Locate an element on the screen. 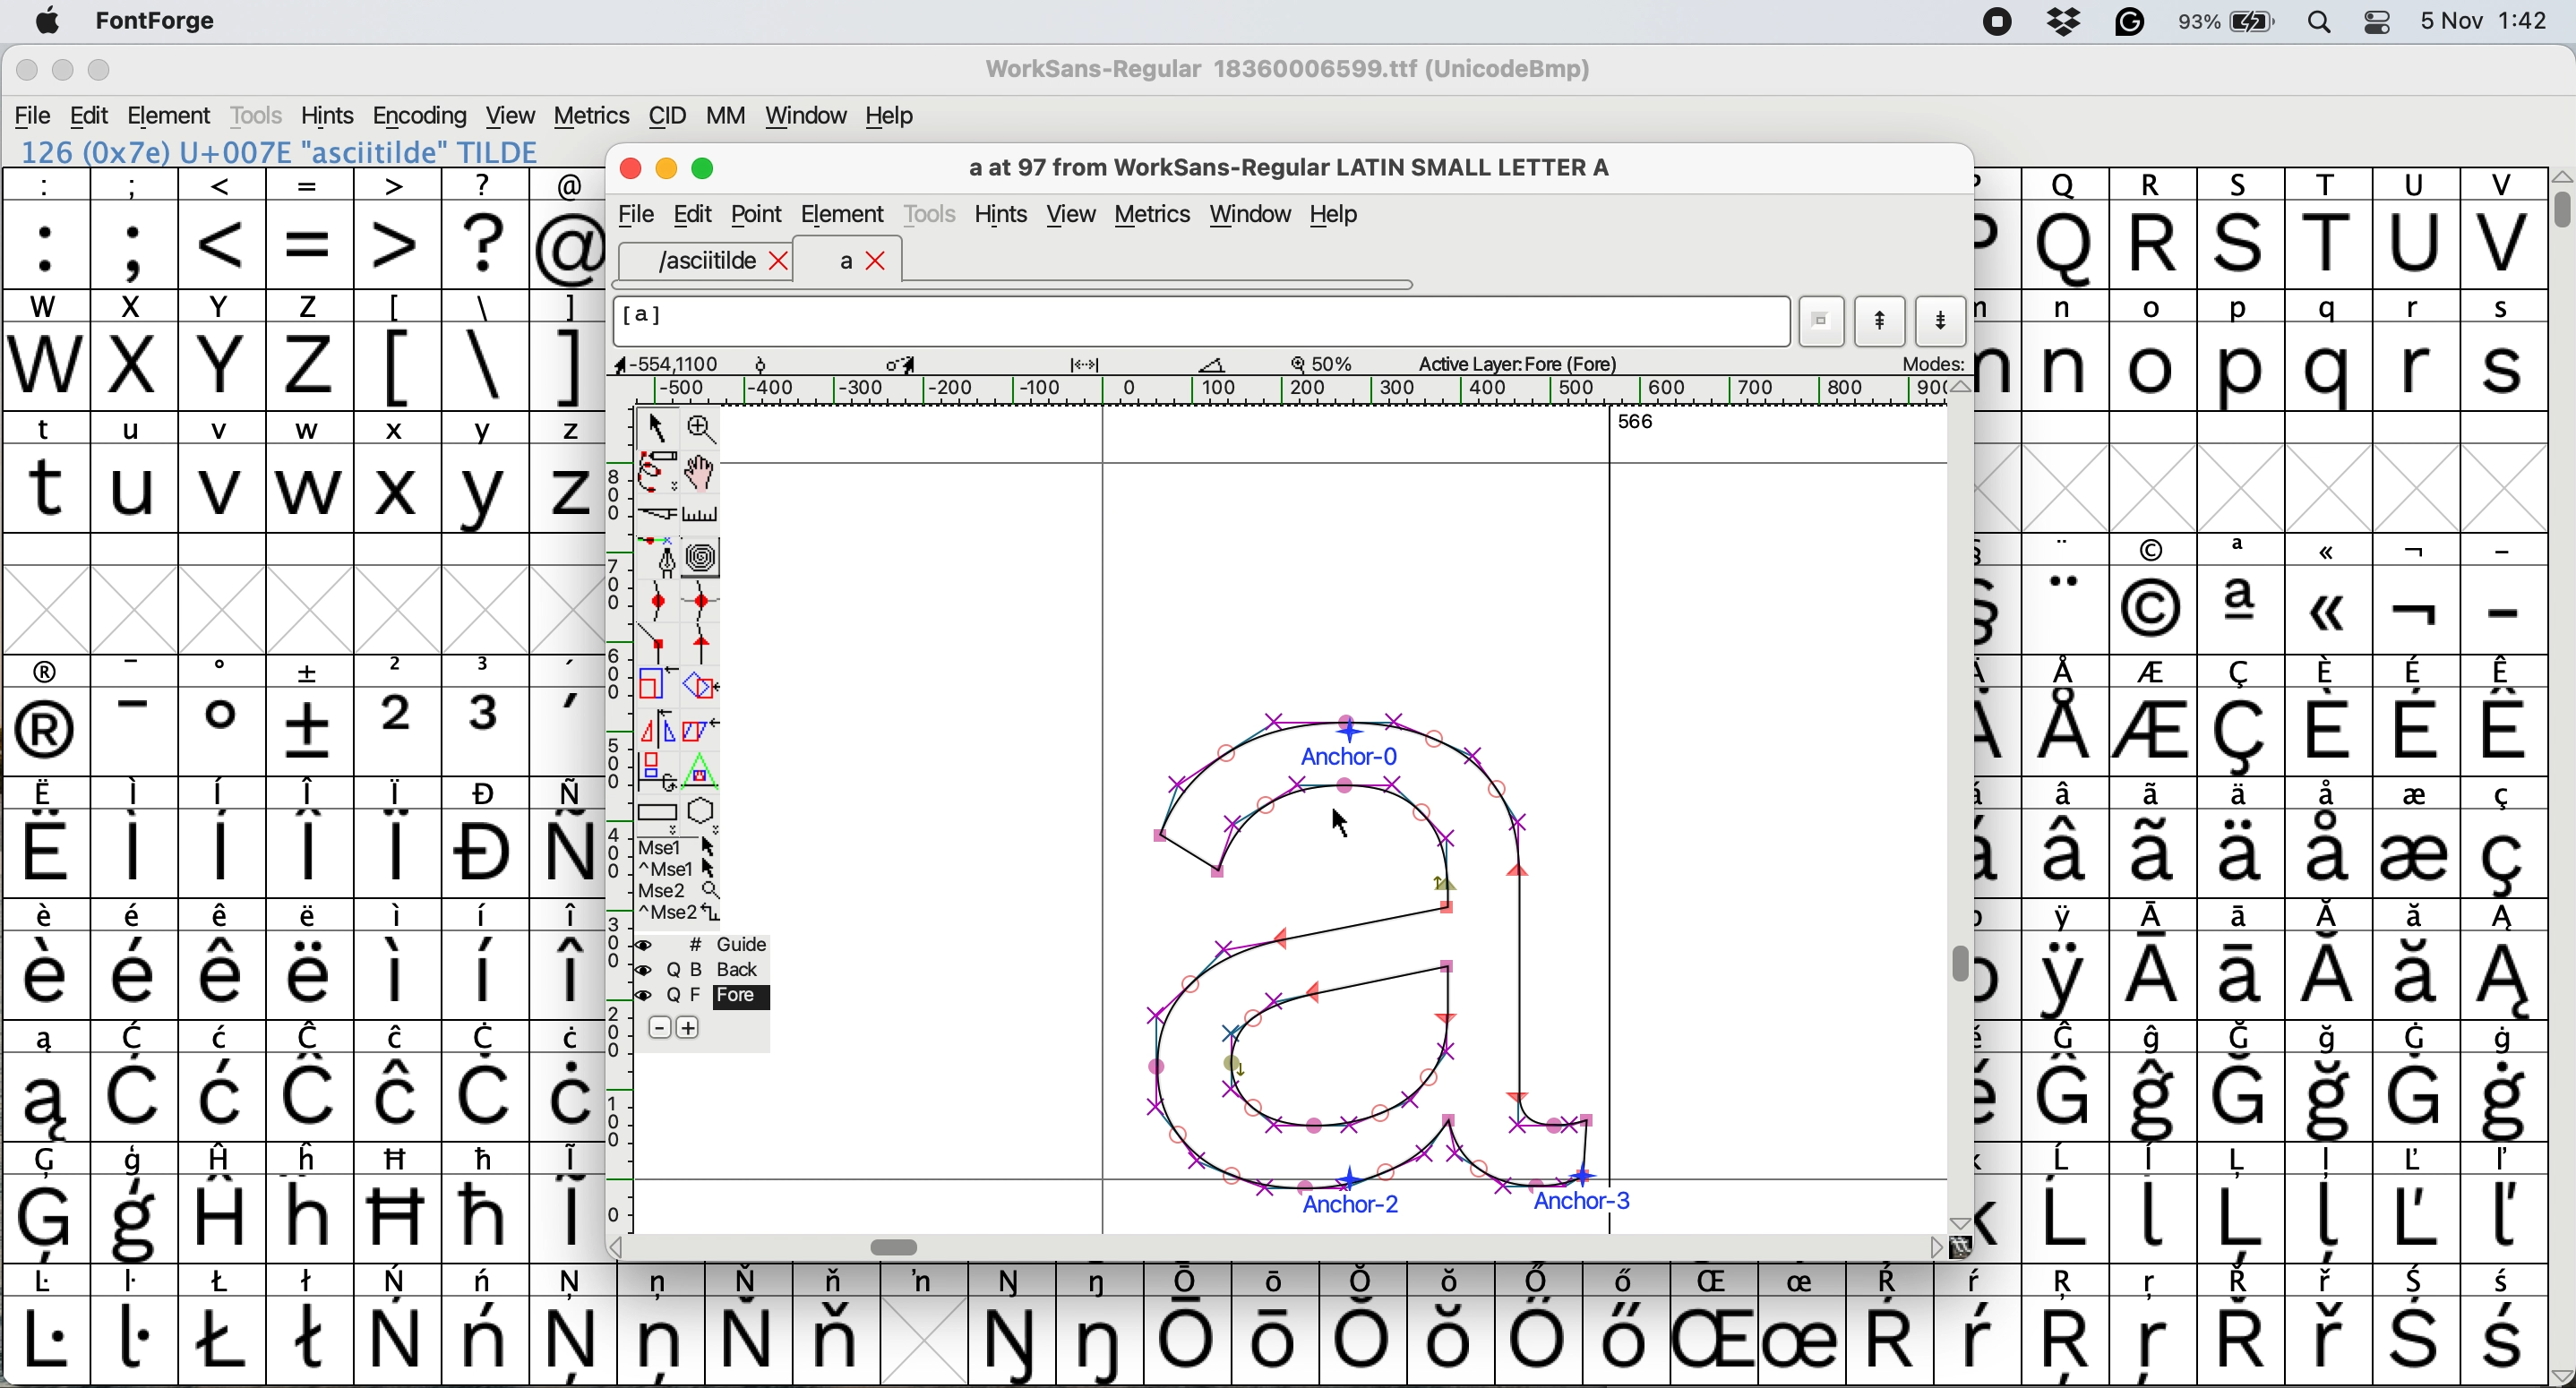 Image resolution: width=2576 pixels, height=1388 pixels. control center is located at coordinates (2385, 20).